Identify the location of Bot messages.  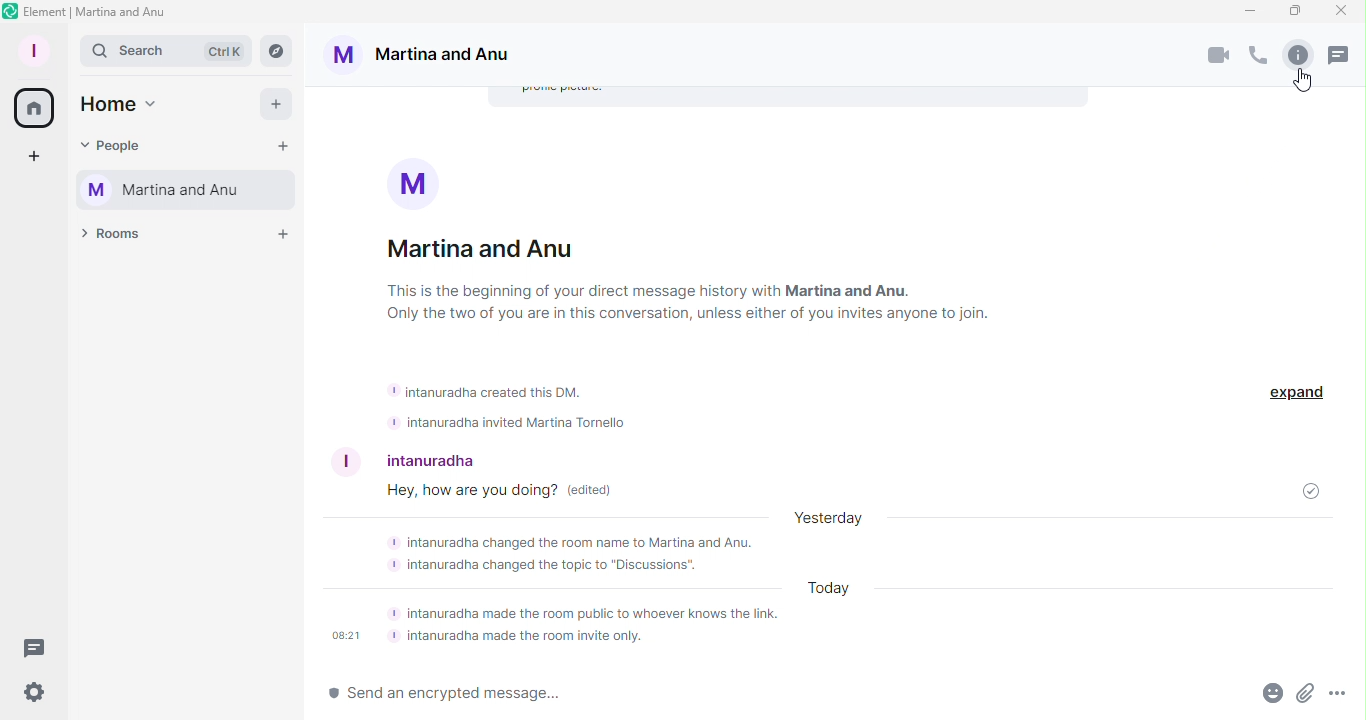
(543, 404).